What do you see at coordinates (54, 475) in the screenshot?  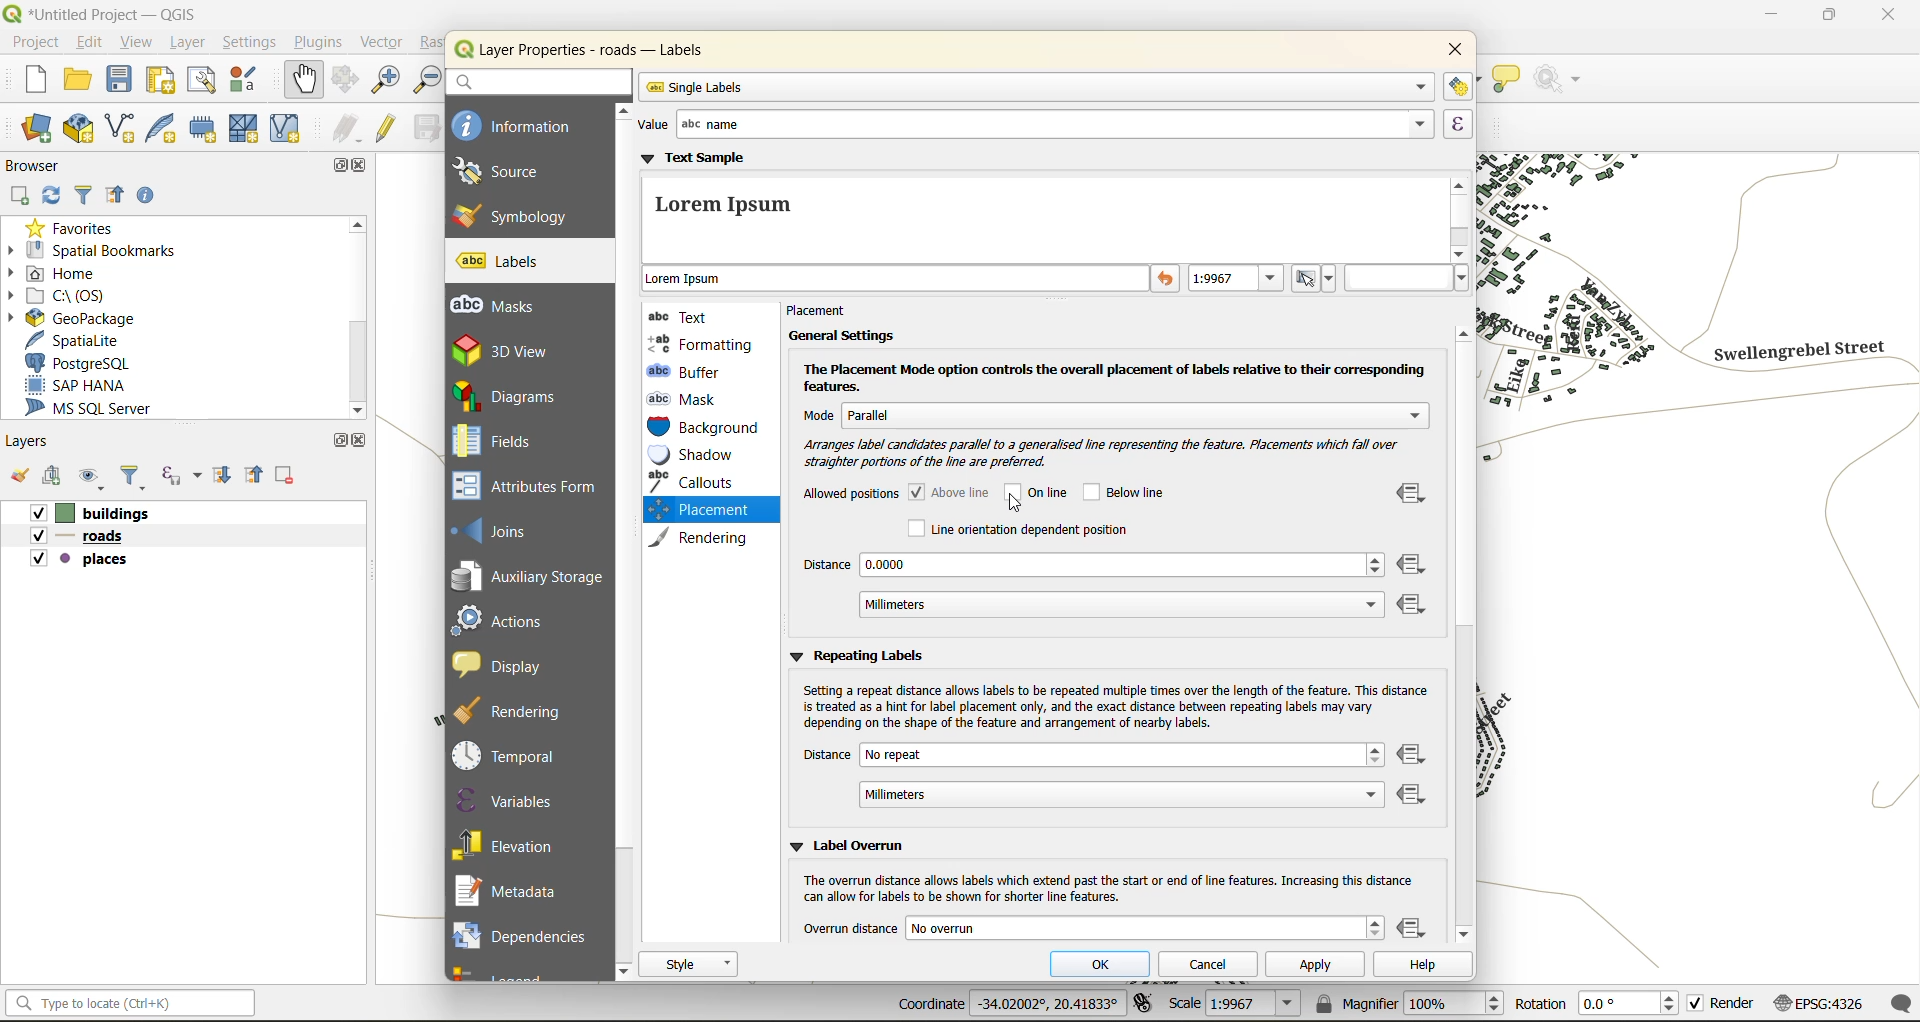 I see `add` at bounding box center [54, 475].